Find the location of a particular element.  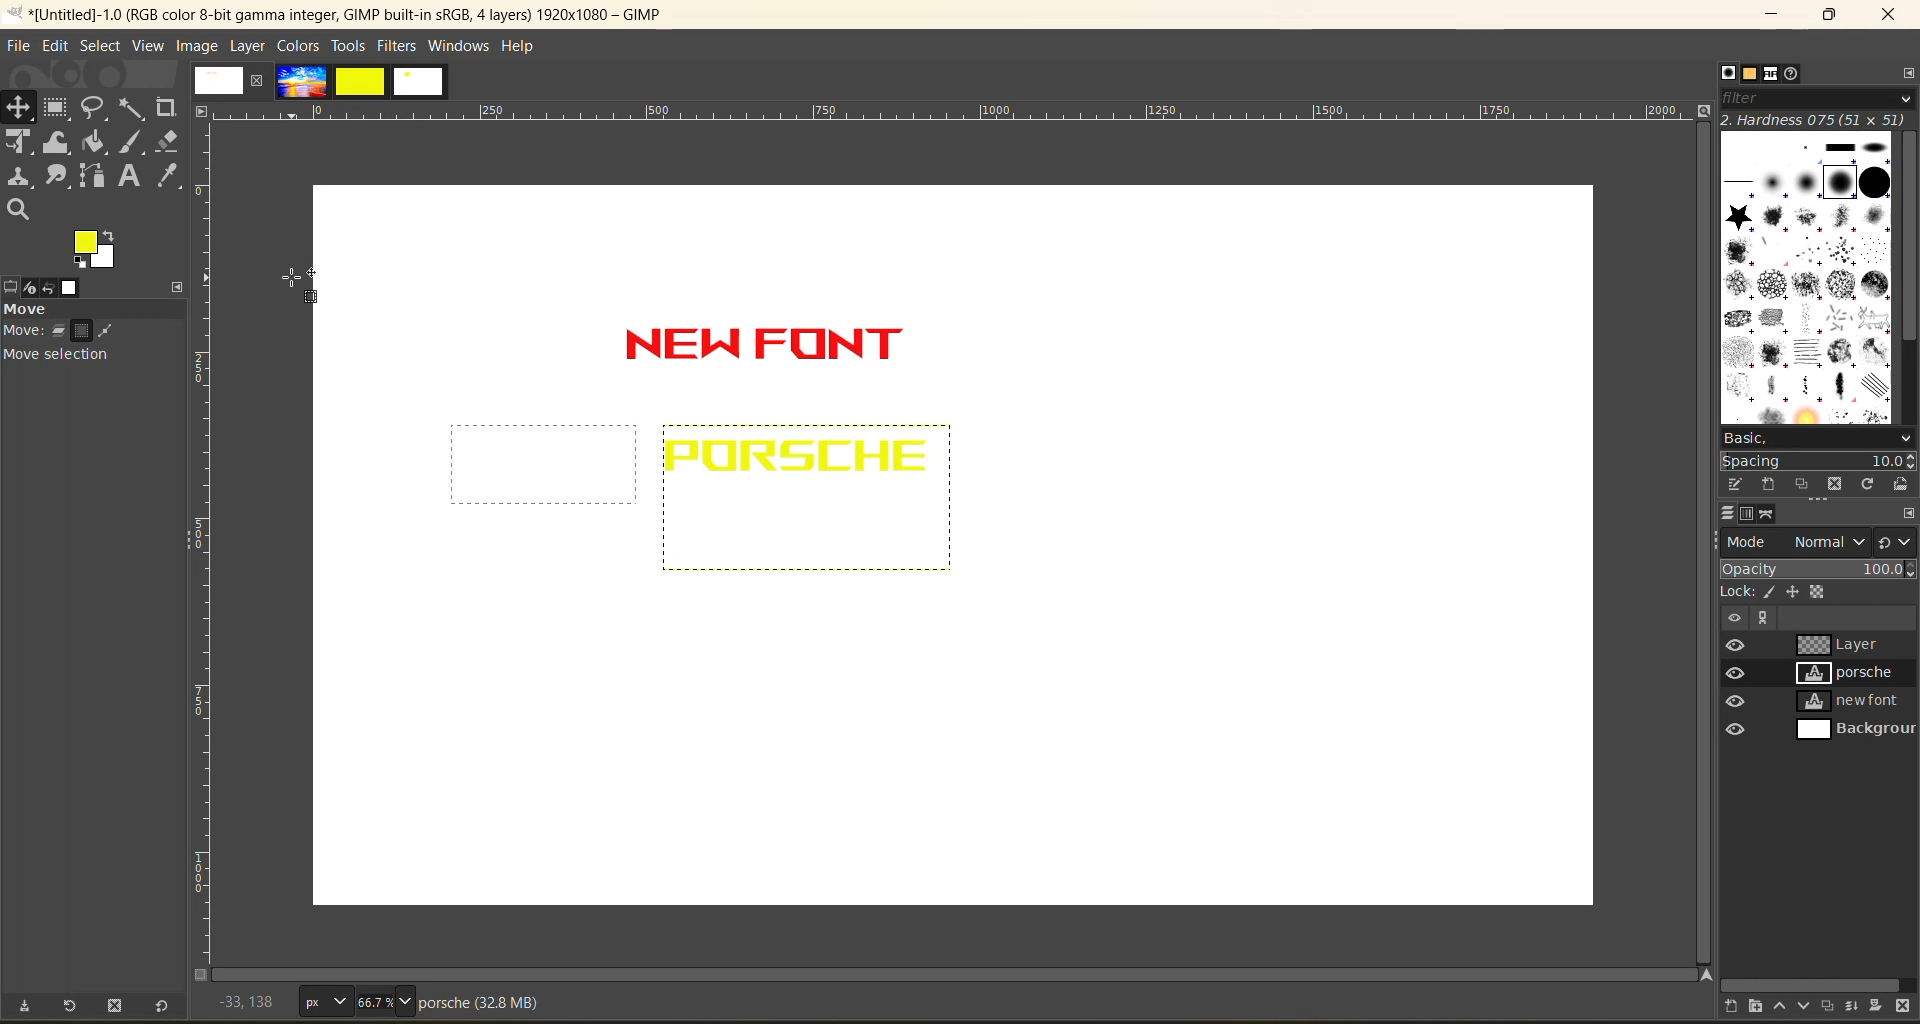

reset to default values is located at coordinates (163, 1008).